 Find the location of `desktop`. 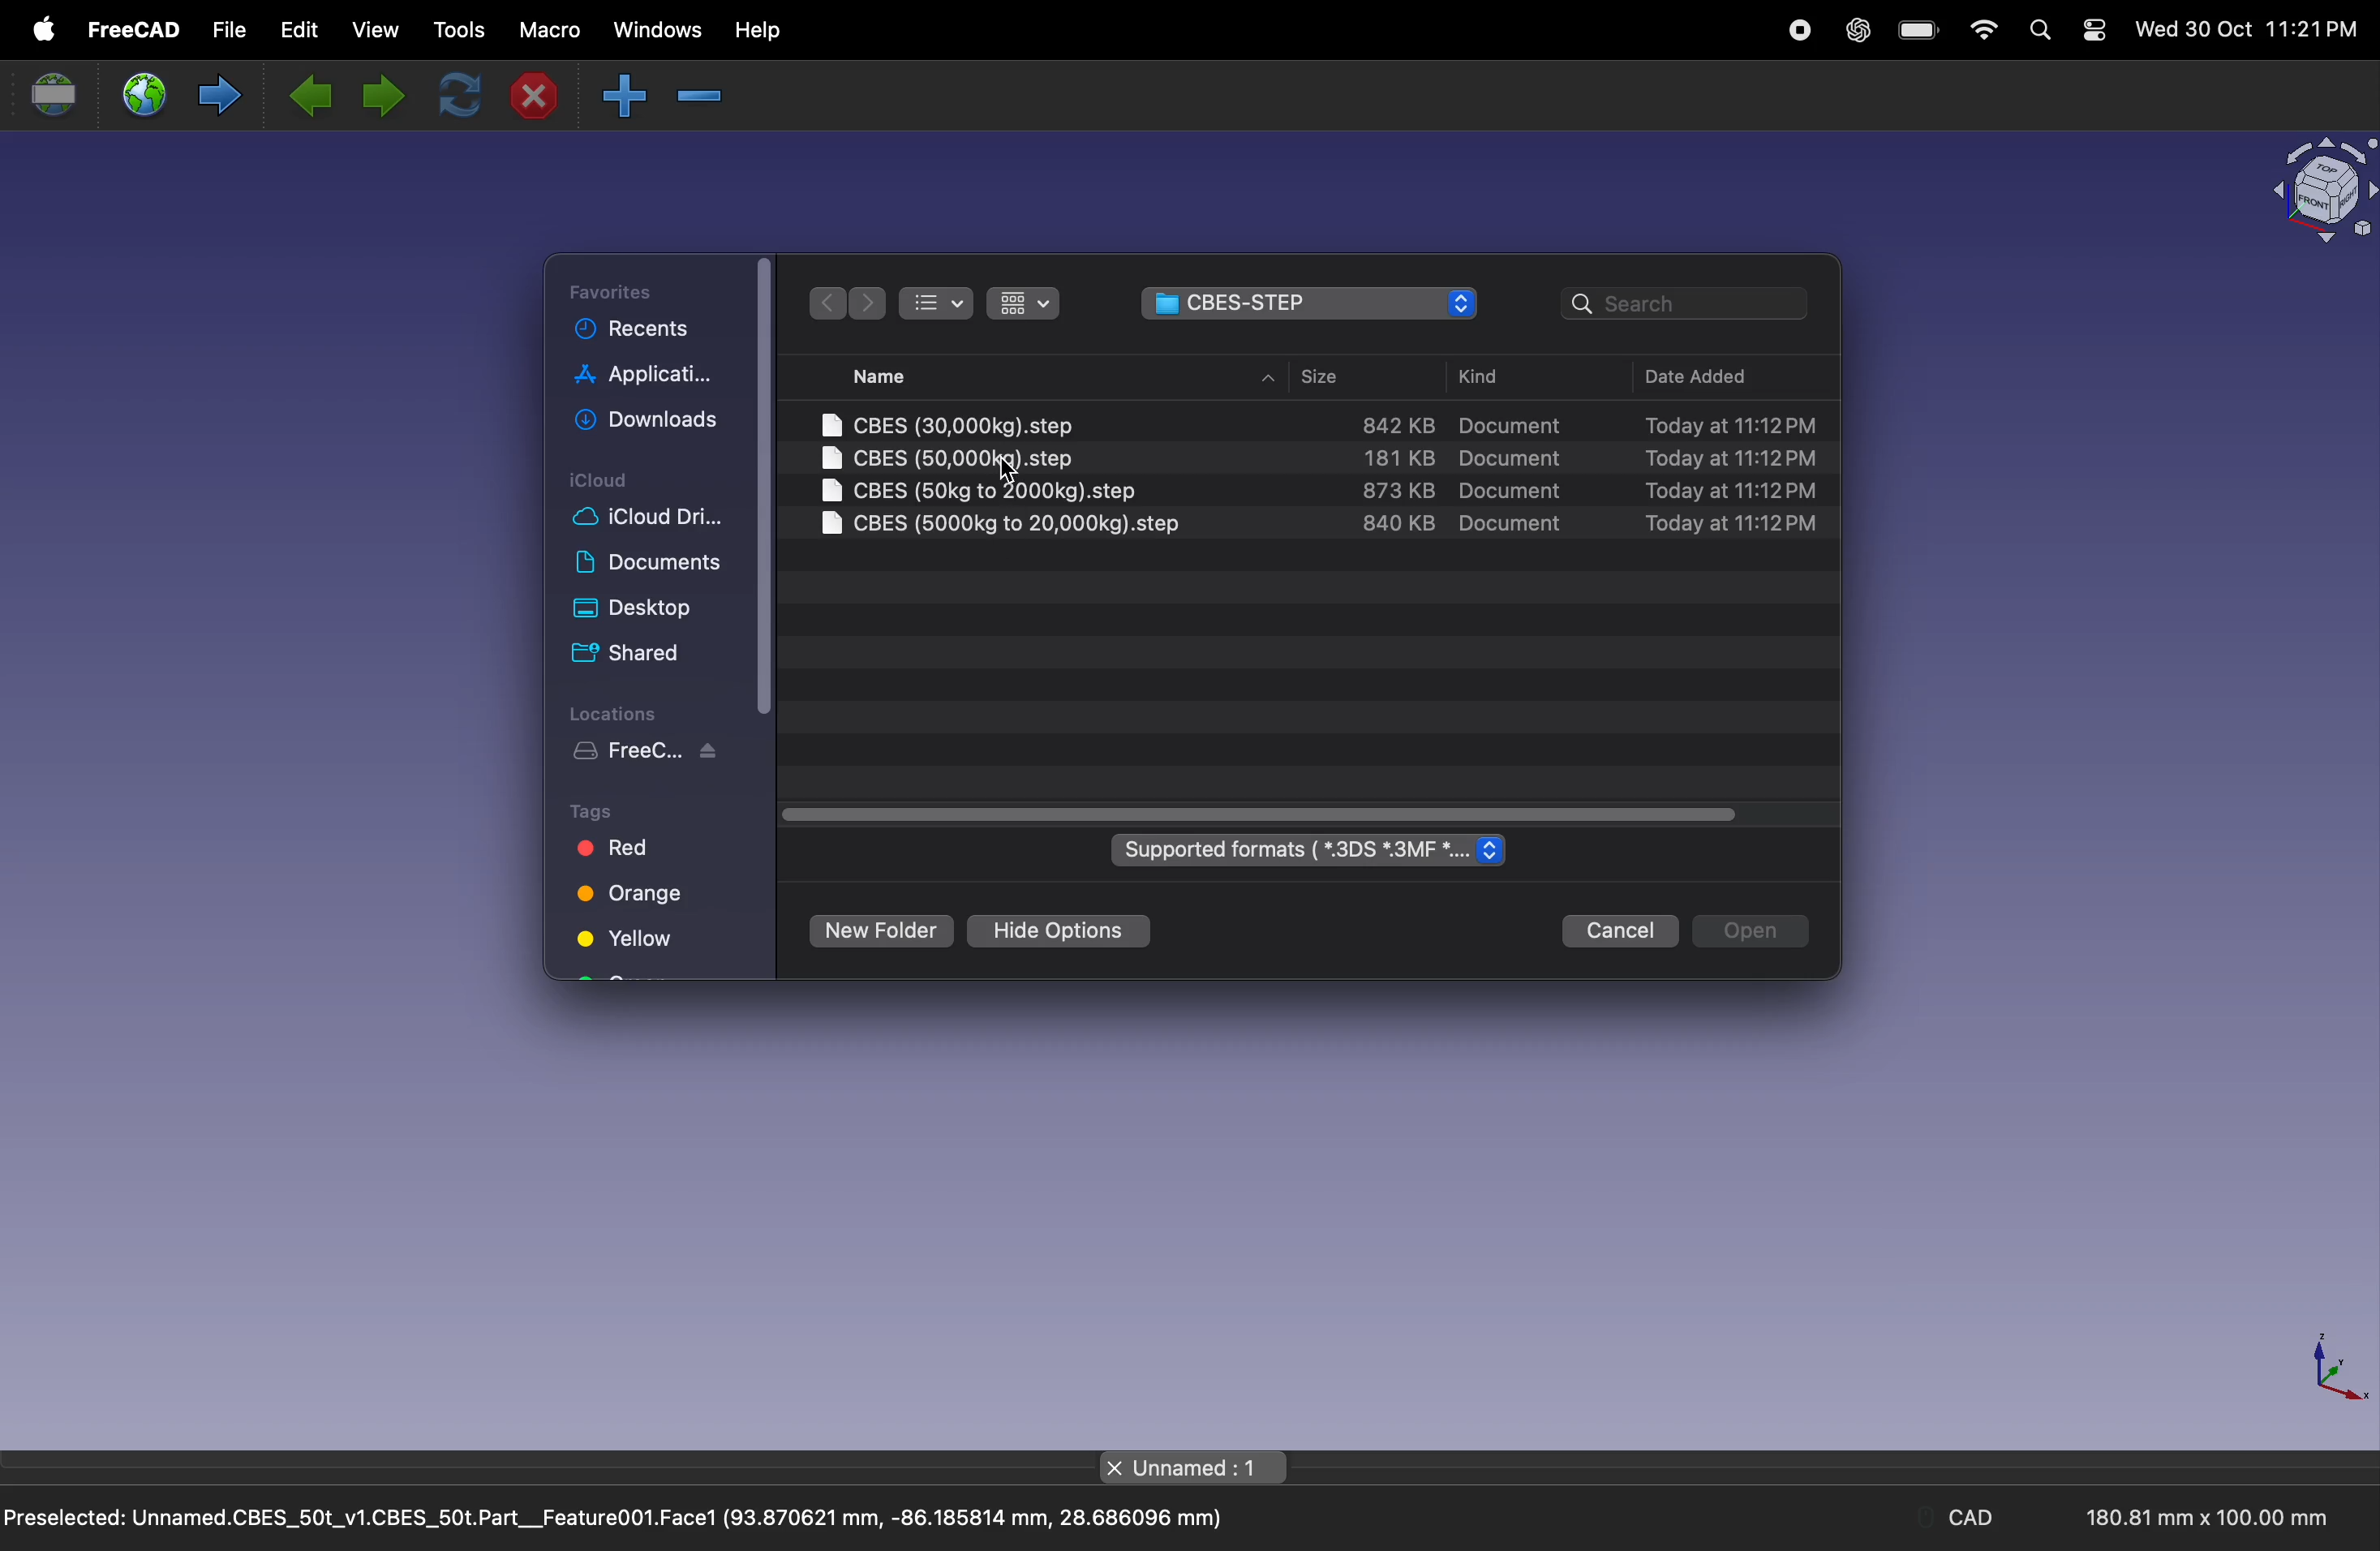

desktop is located at coordinates (636, 610).